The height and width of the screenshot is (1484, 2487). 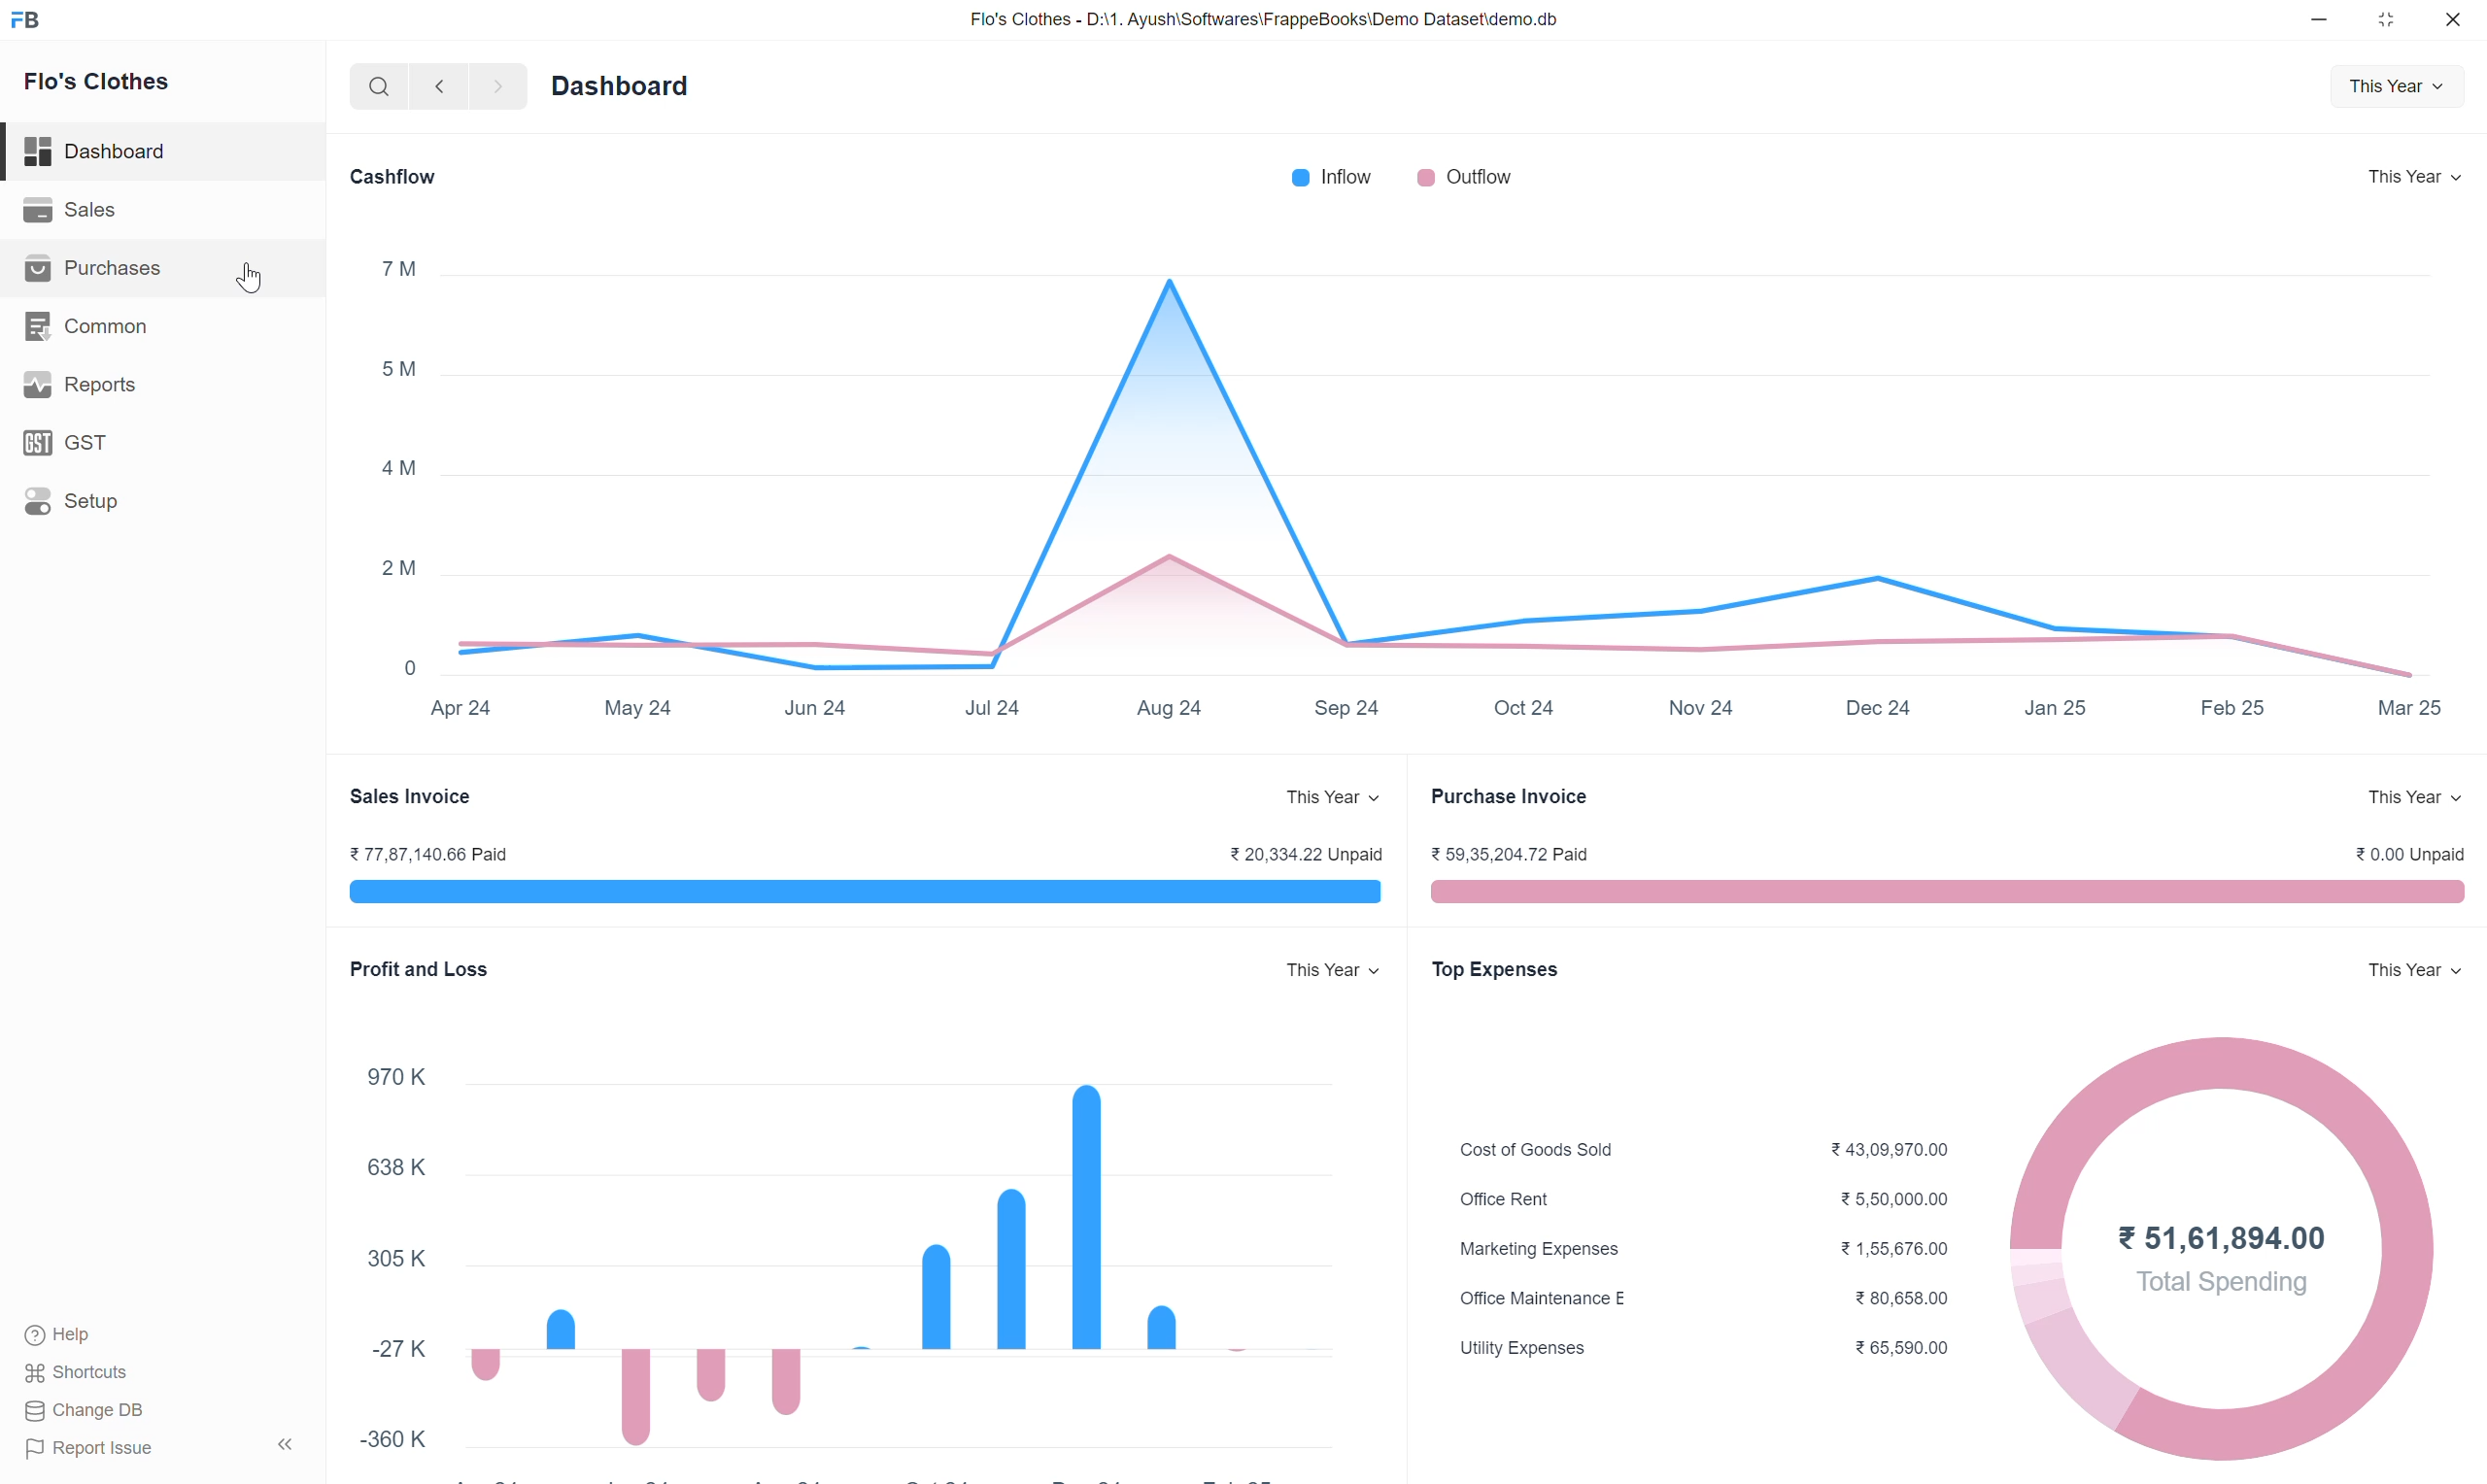 What do you see at coordinates (865, 891) in the screenshot?
I see `paid/unpaid` at bounding box center [865, 891].